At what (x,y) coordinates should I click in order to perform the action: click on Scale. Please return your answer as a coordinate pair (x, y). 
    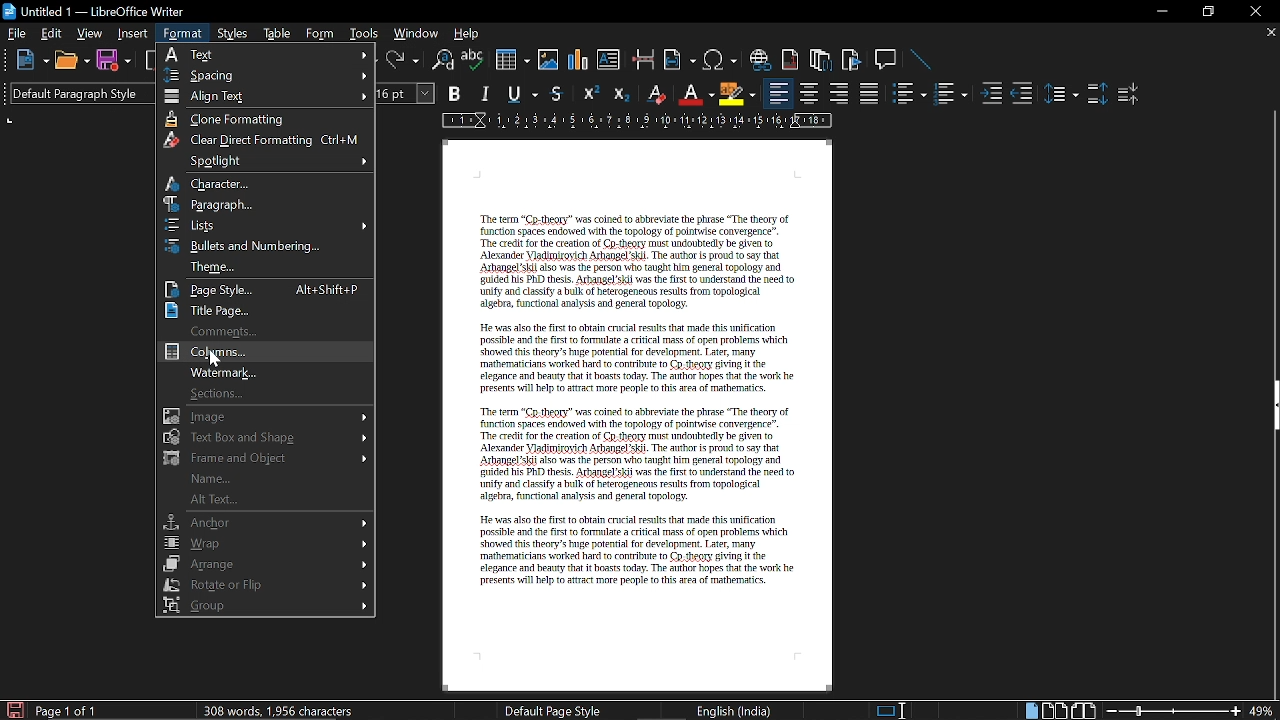
    Looking at the image, I should click on (637, 121).